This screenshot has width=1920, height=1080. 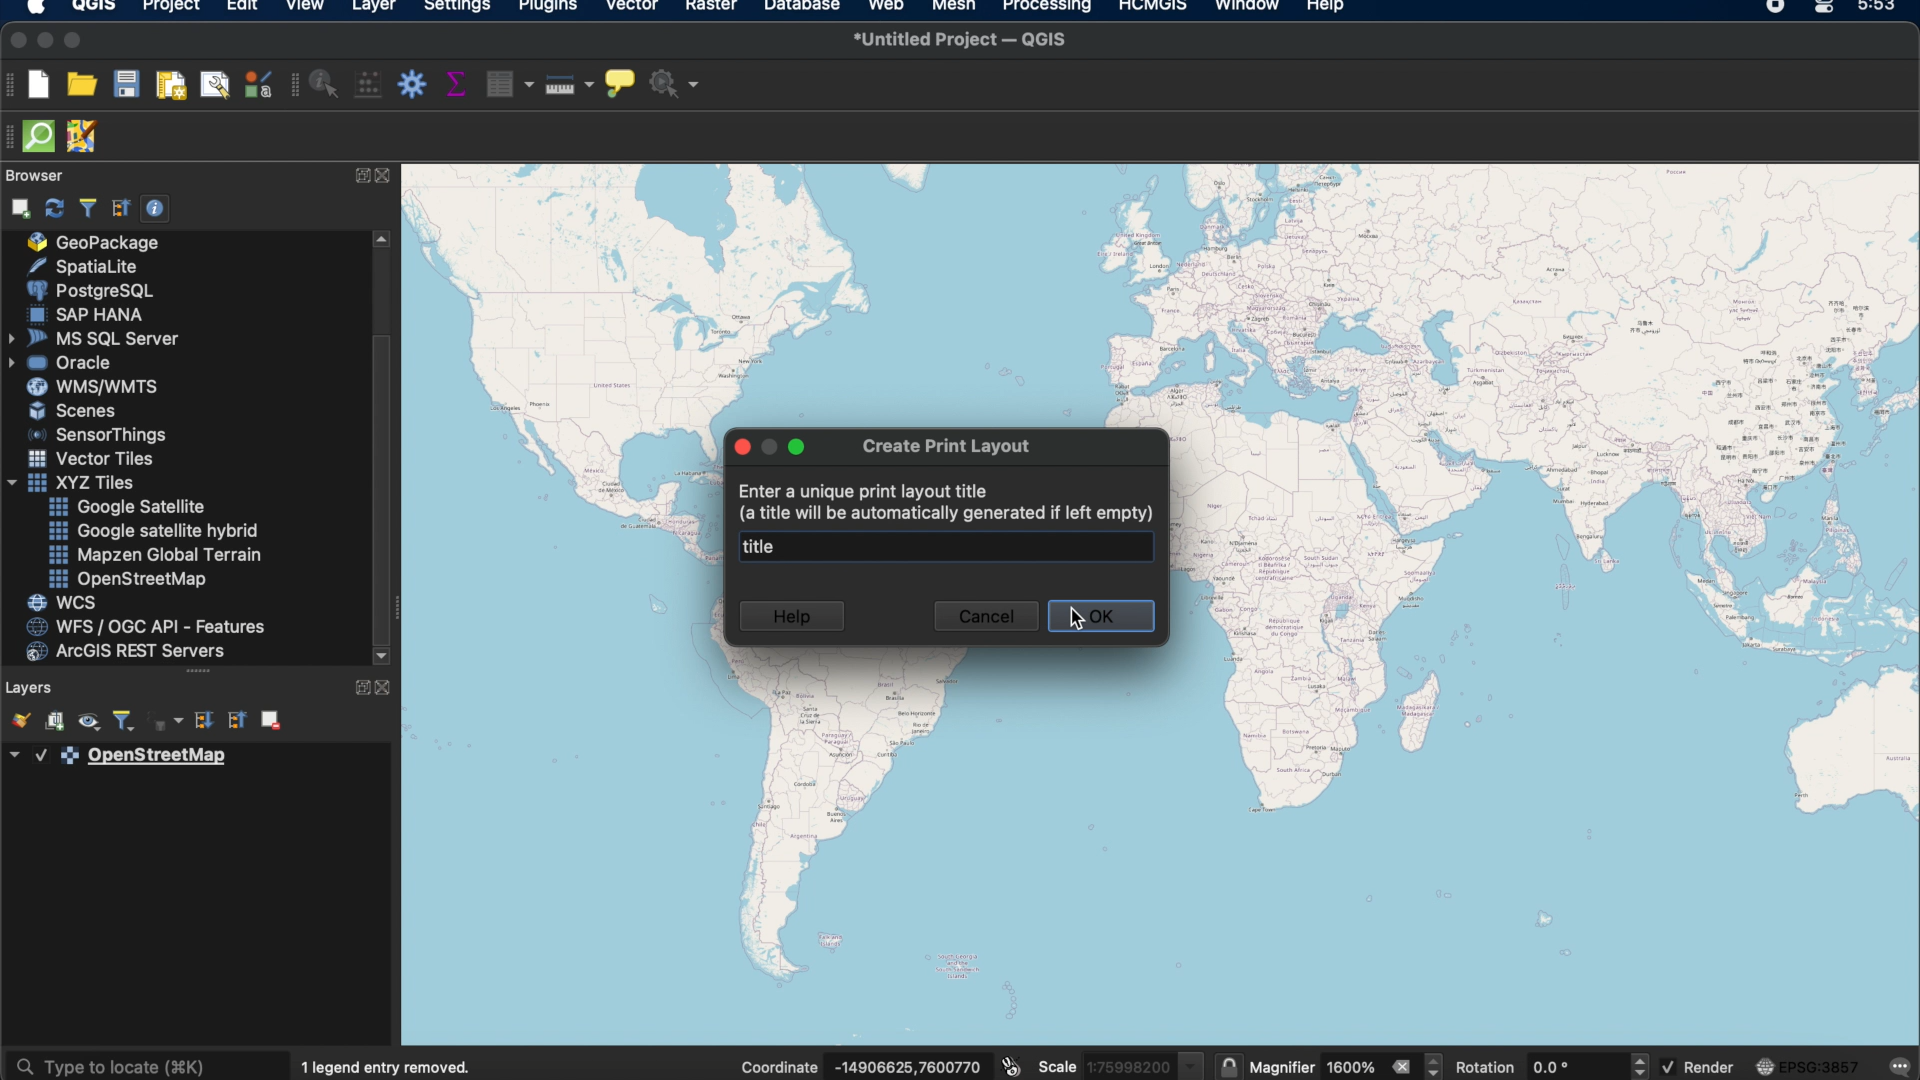 What do you see at coordinates (509, 84) in the screenshot?
I see `open attribute table` at bounding box center [509, 84].